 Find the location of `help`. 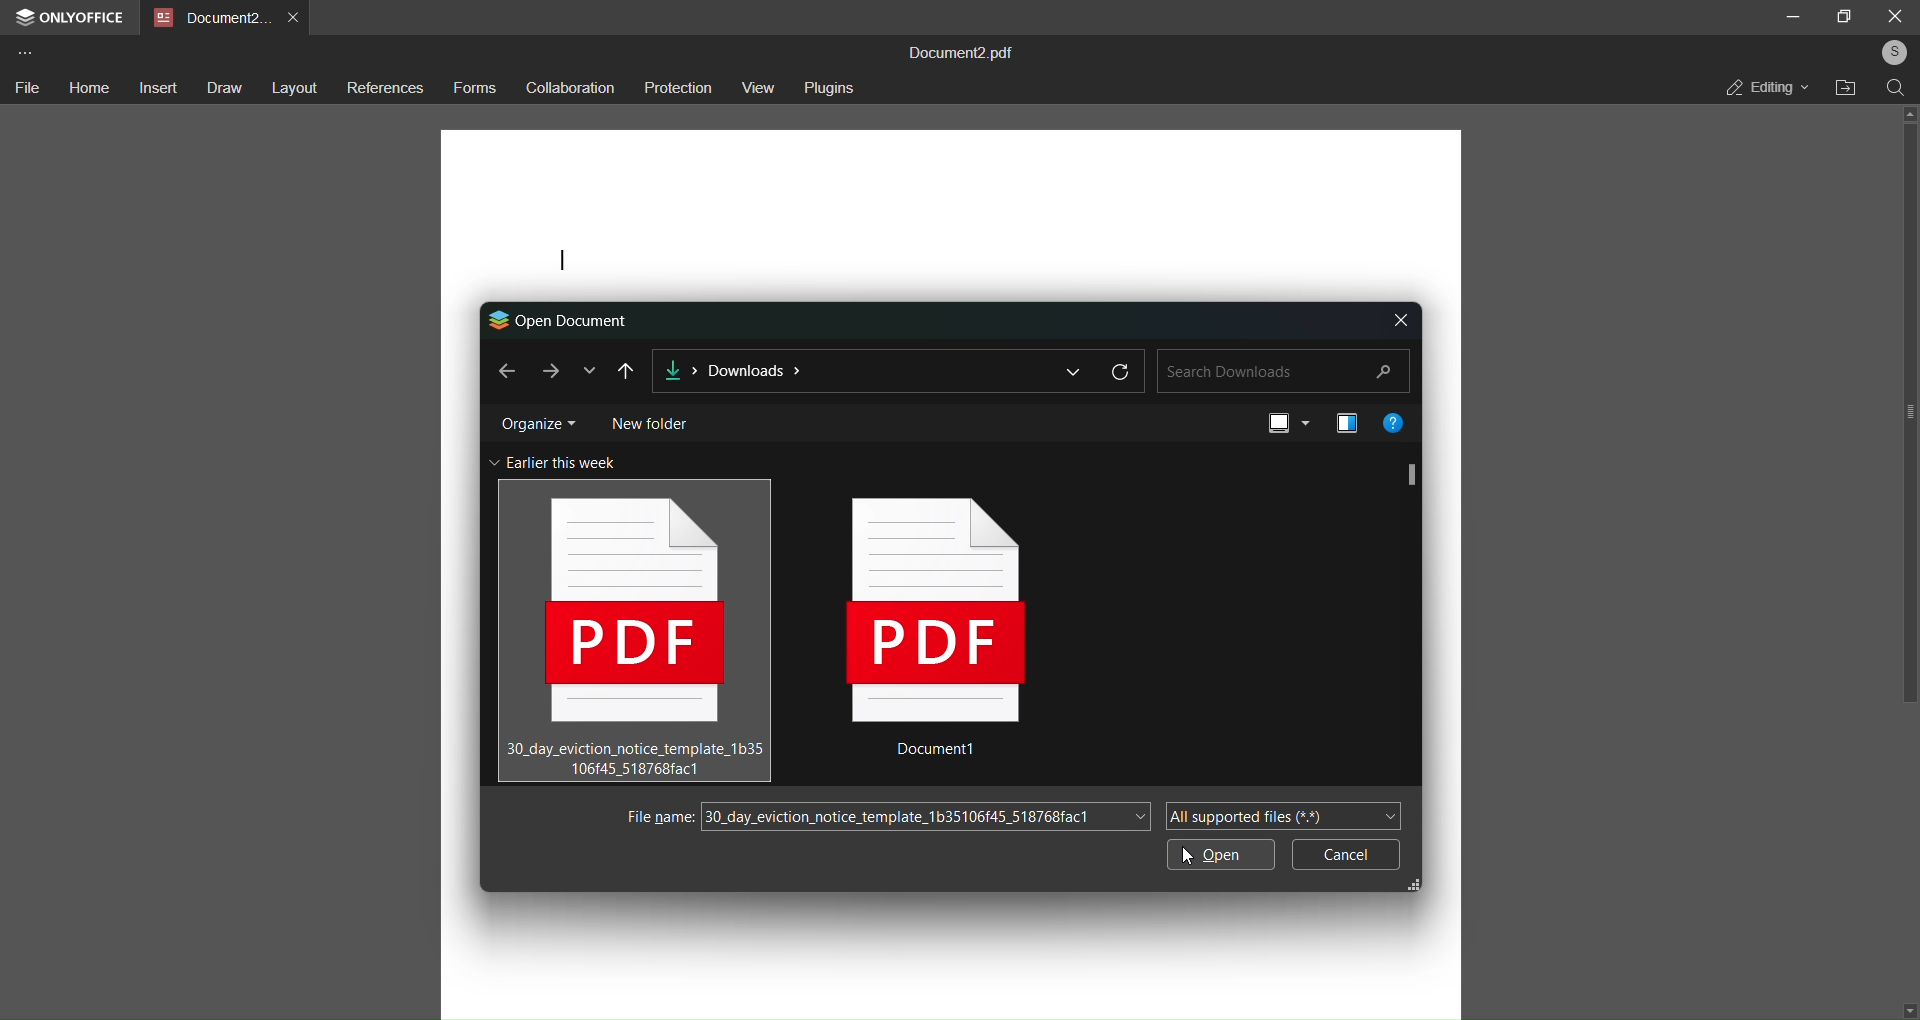

help is located at coordinates (1396, 421).